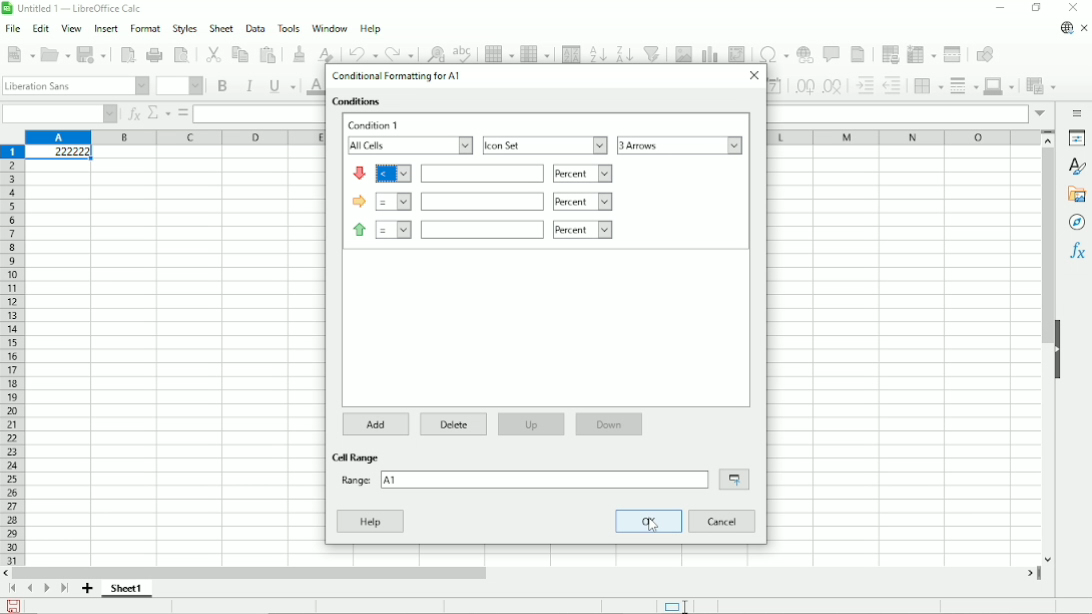  Describe the element at coordinates (545, 145) in the screenshot. I see `Icon set` at that location.